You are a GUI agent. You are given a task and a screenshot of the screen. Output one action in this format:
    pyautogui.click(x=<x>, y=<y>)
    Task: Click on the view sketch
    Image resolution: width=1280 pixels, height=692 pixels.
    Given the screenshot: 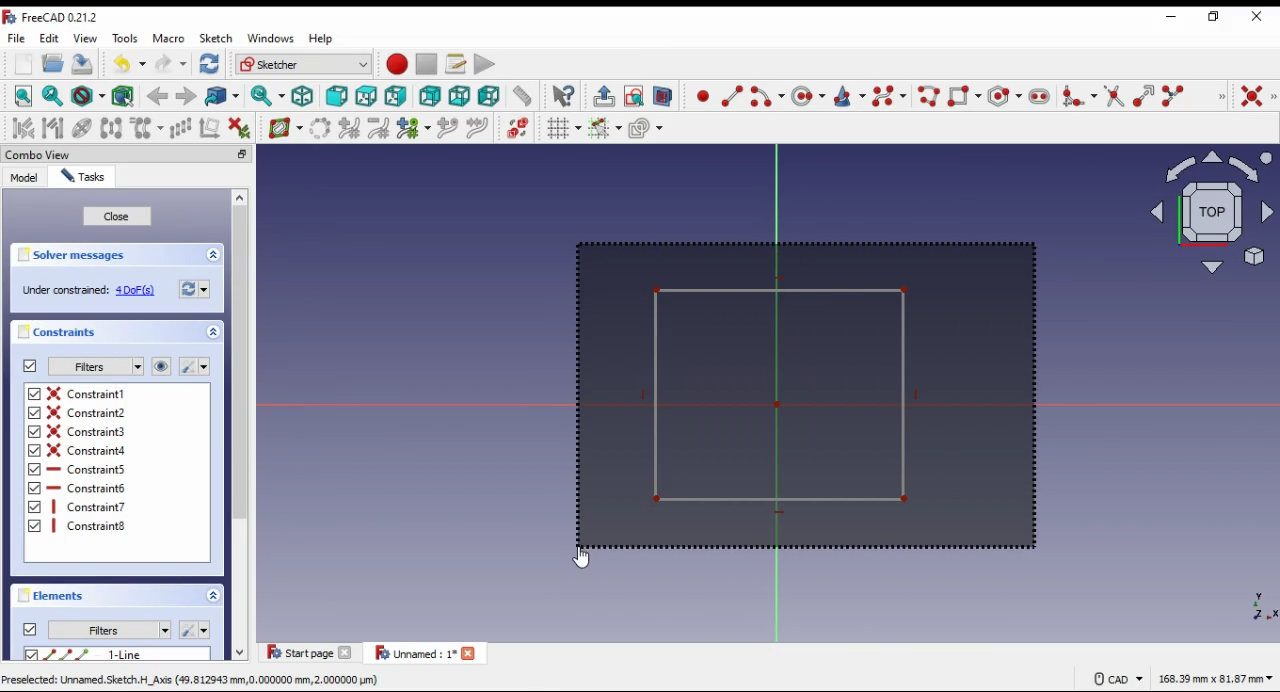 What is the action you would take?
    pyautogui.click(x=633, y=96)
    